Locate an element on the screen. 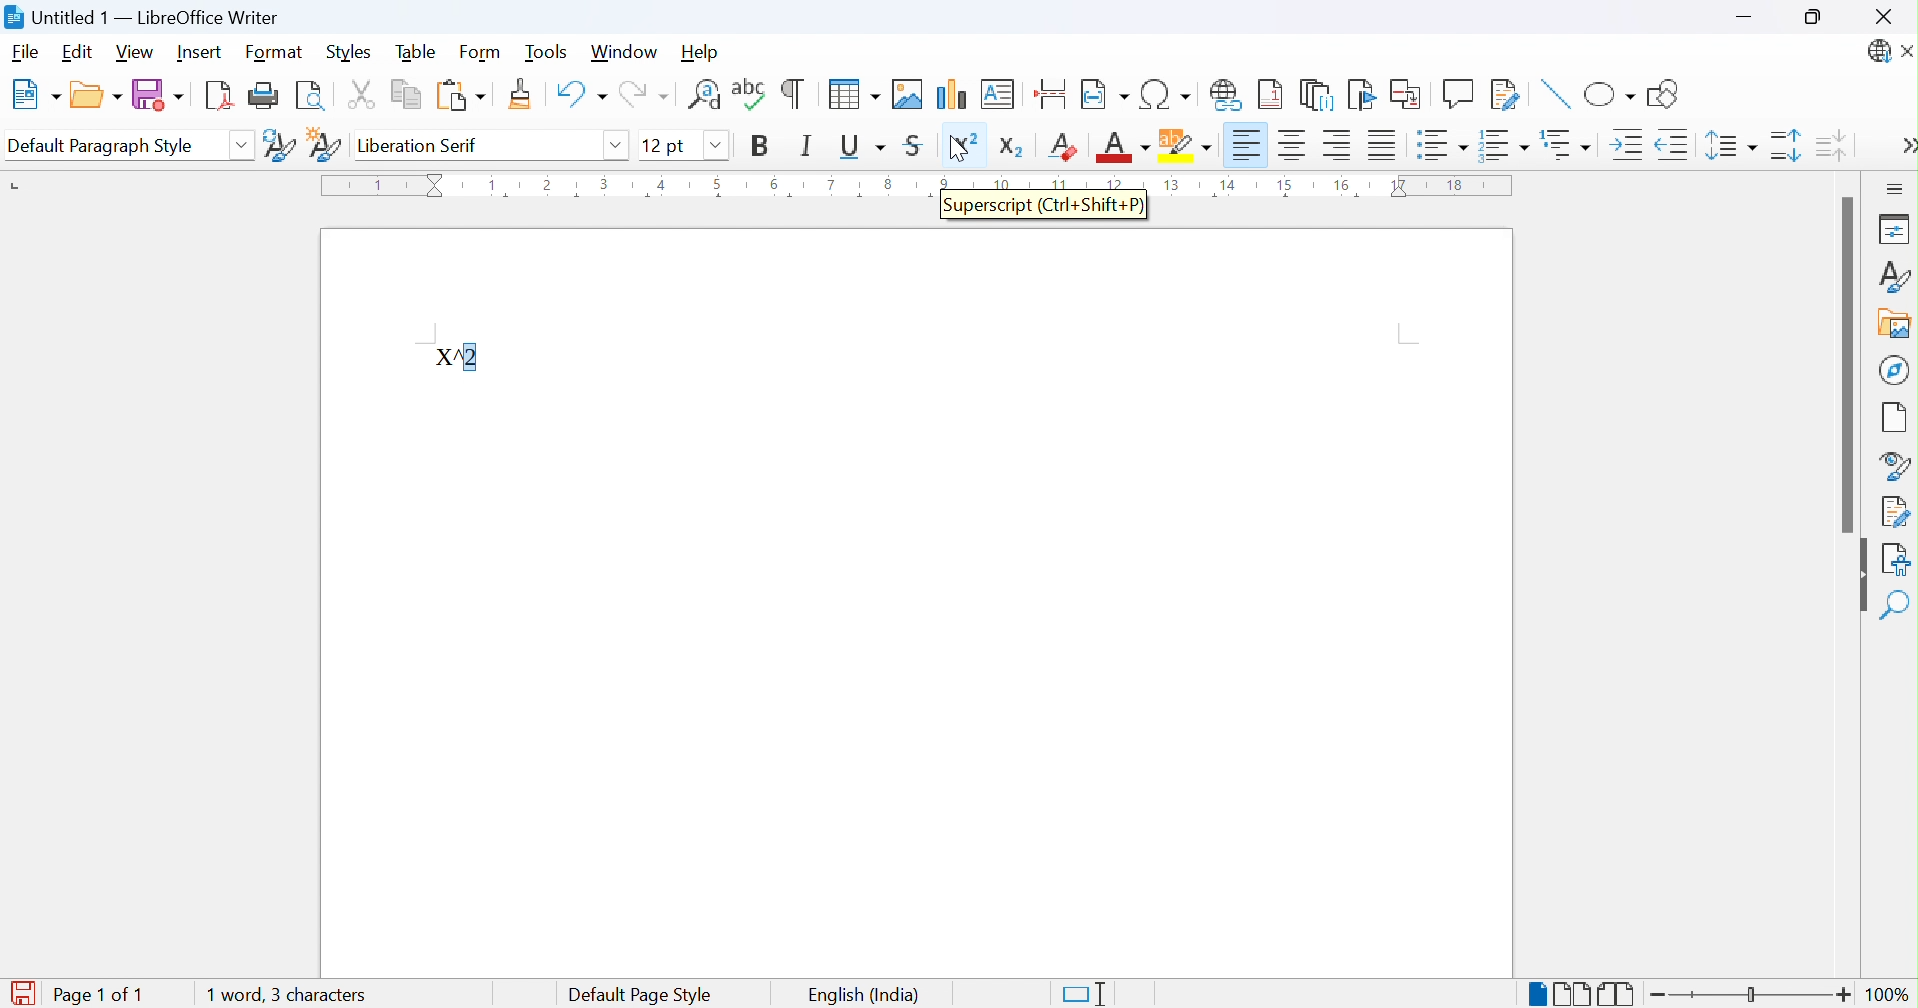 This screenshot has width=1918, height=1008. Import as PDF is located at coordinates (222, 94).